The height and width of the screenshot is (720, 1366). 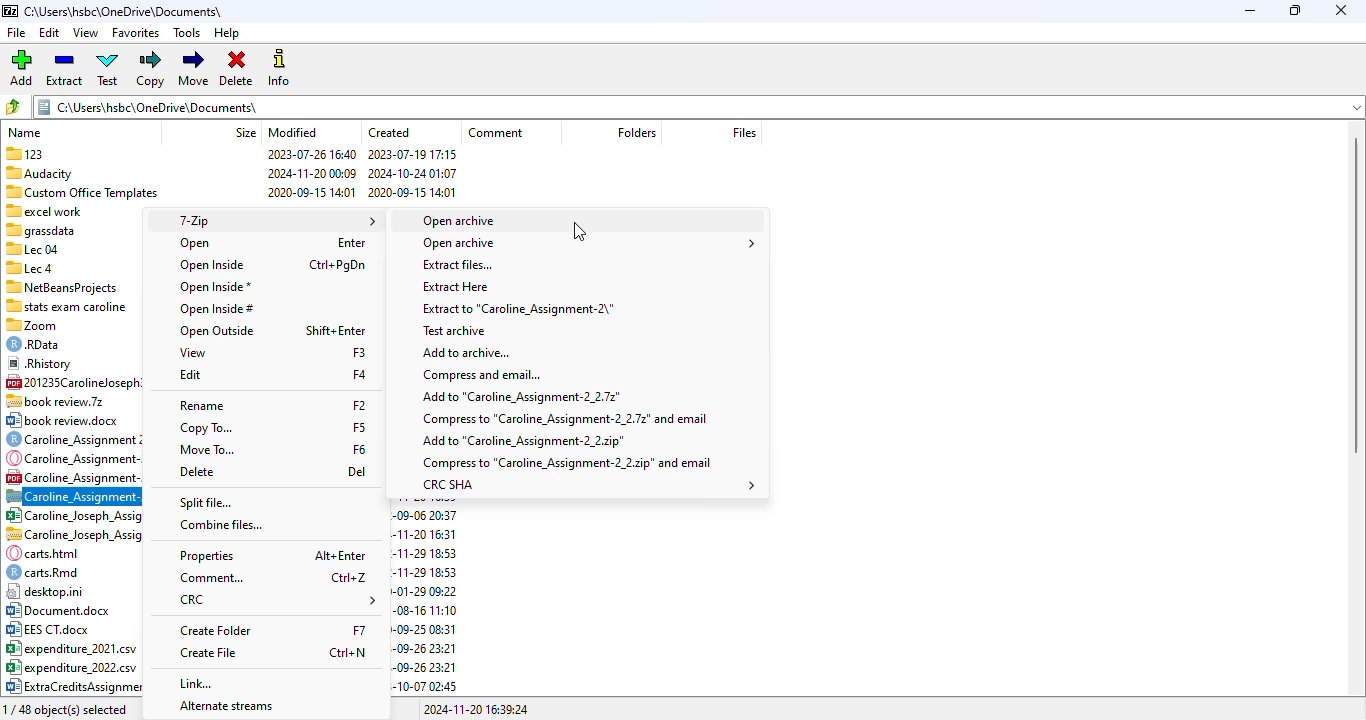 What do you see at coordinates (389, 132) in the screenshot?
I see `created` at bounding box center [389, 132].